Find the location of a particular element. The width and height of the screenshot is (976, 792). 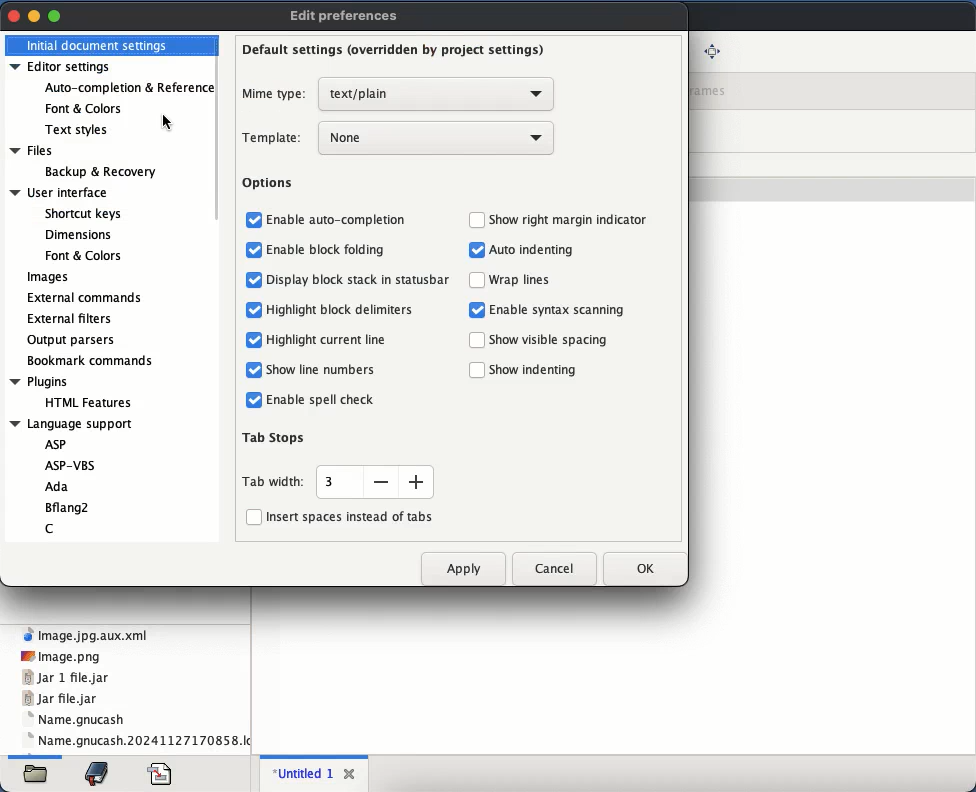

checkbox is located at coordinates (476, 219).